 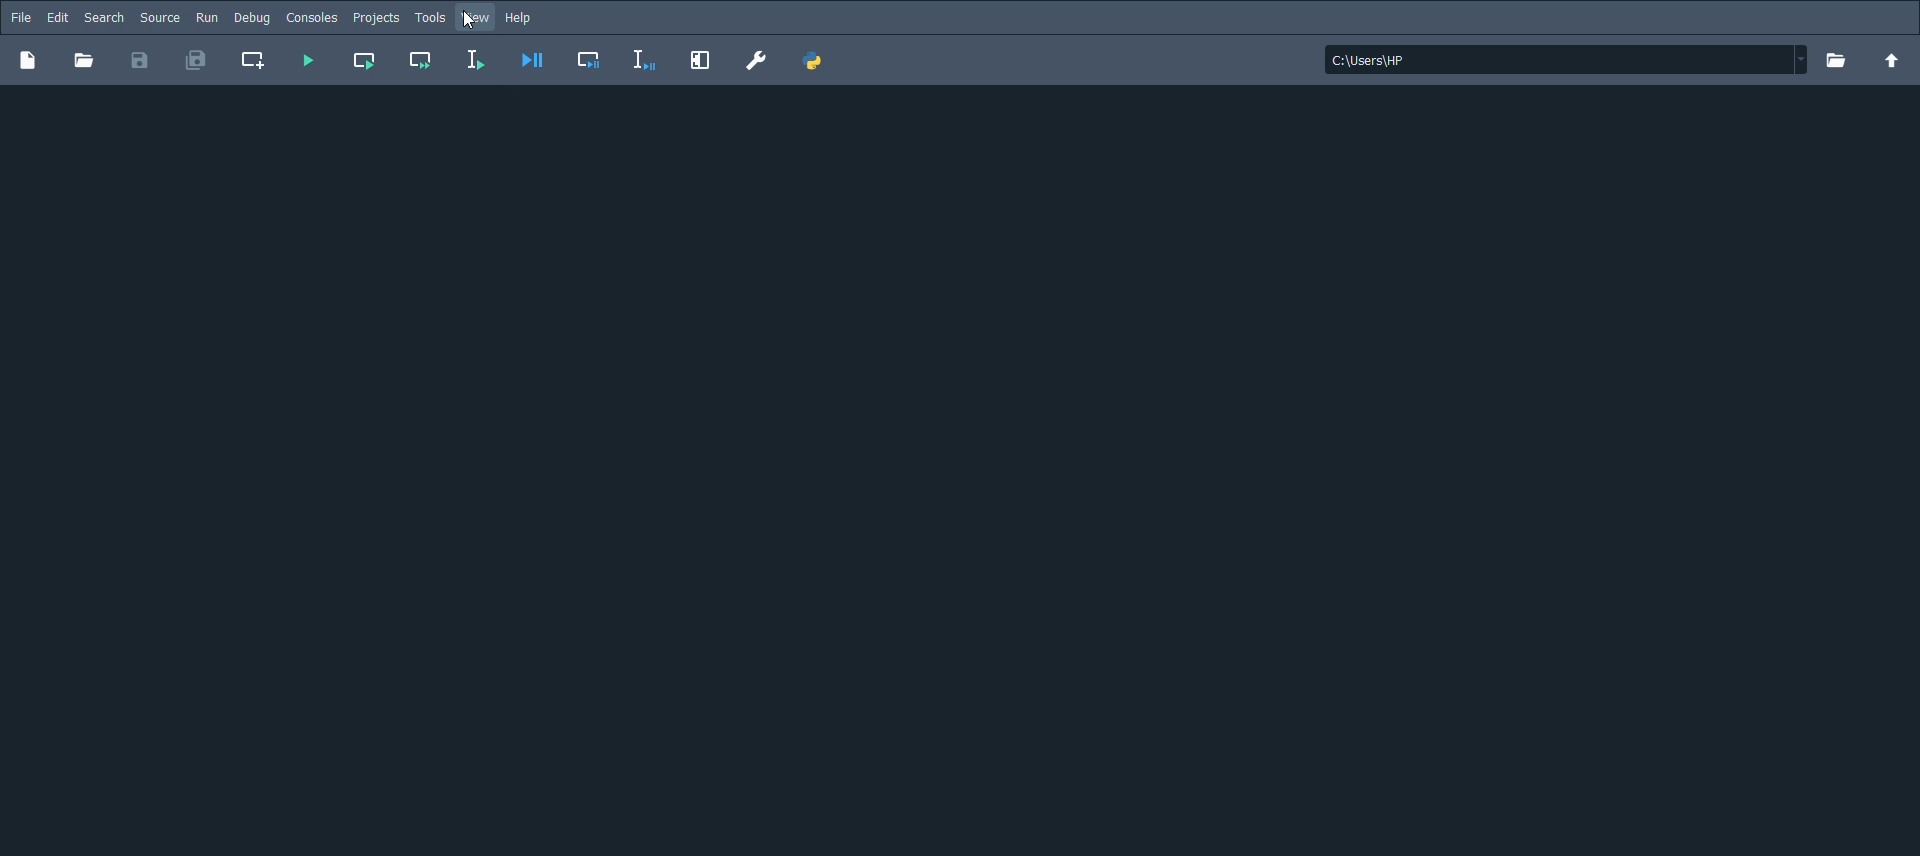 What do you see at coordinates (467, 22) in the screenshot?
I see `cursor` at bounding box center [467, 22].